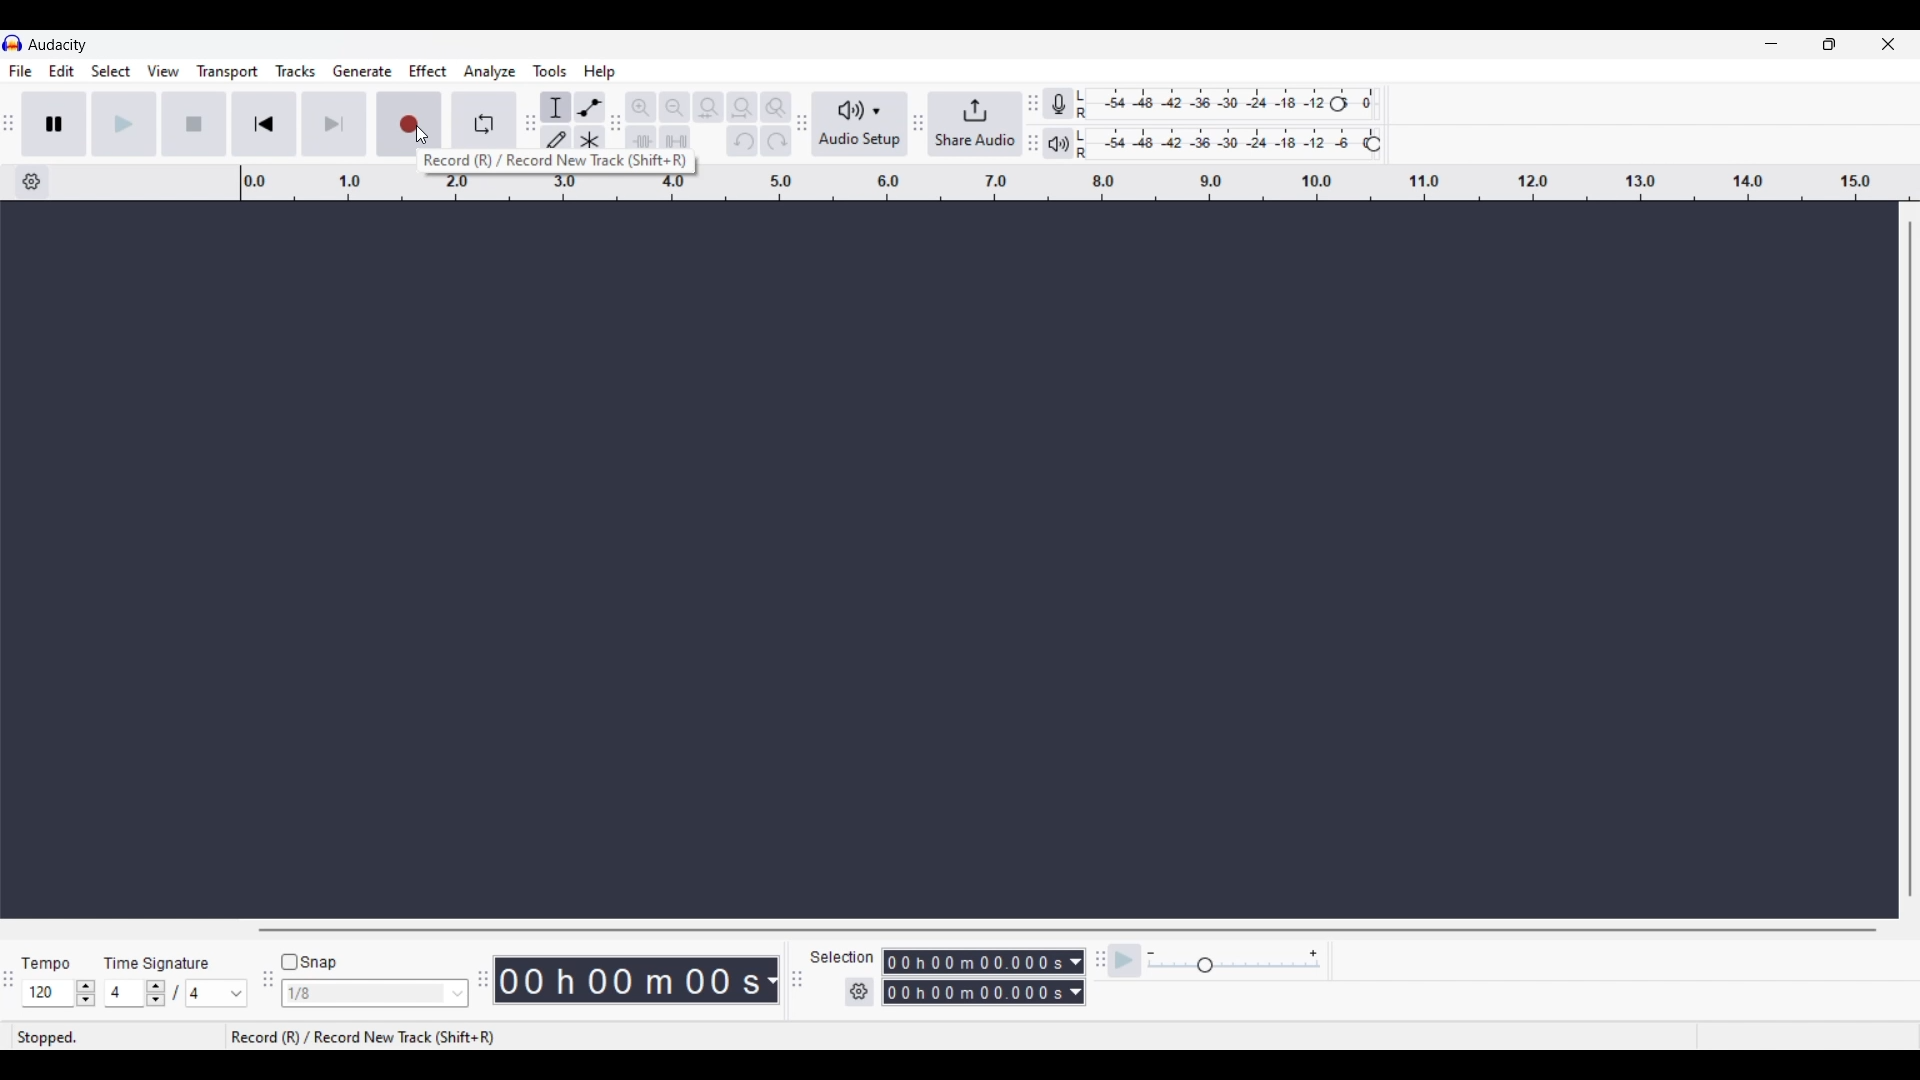 Image resolution: width=1920 pixels, height=1080 pixels. Describe the element at coordinates (1359, 101) in the screenshot. I see `Header to change recording level` at that location.